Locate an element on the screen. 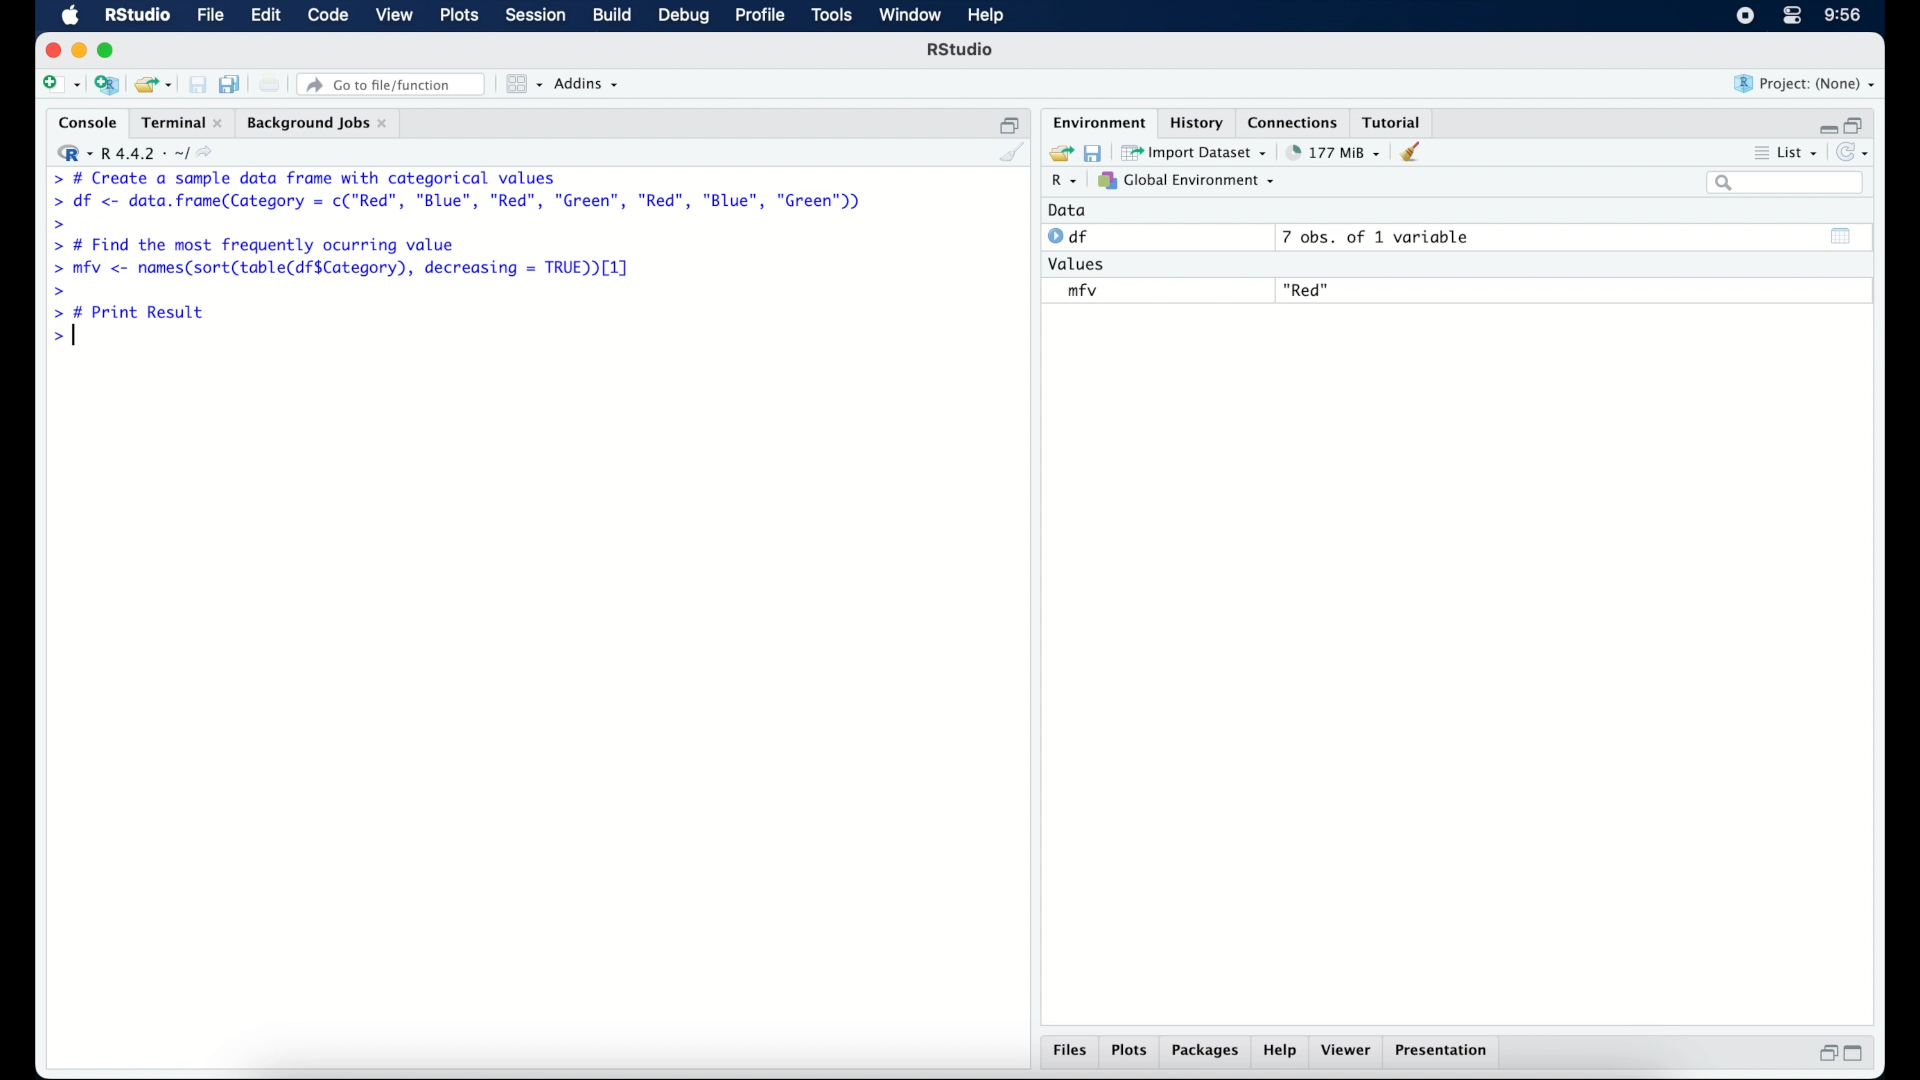 Image resolution: width=1920 pixels, height=1080 pixels. console is located at coordinates (83, 121).